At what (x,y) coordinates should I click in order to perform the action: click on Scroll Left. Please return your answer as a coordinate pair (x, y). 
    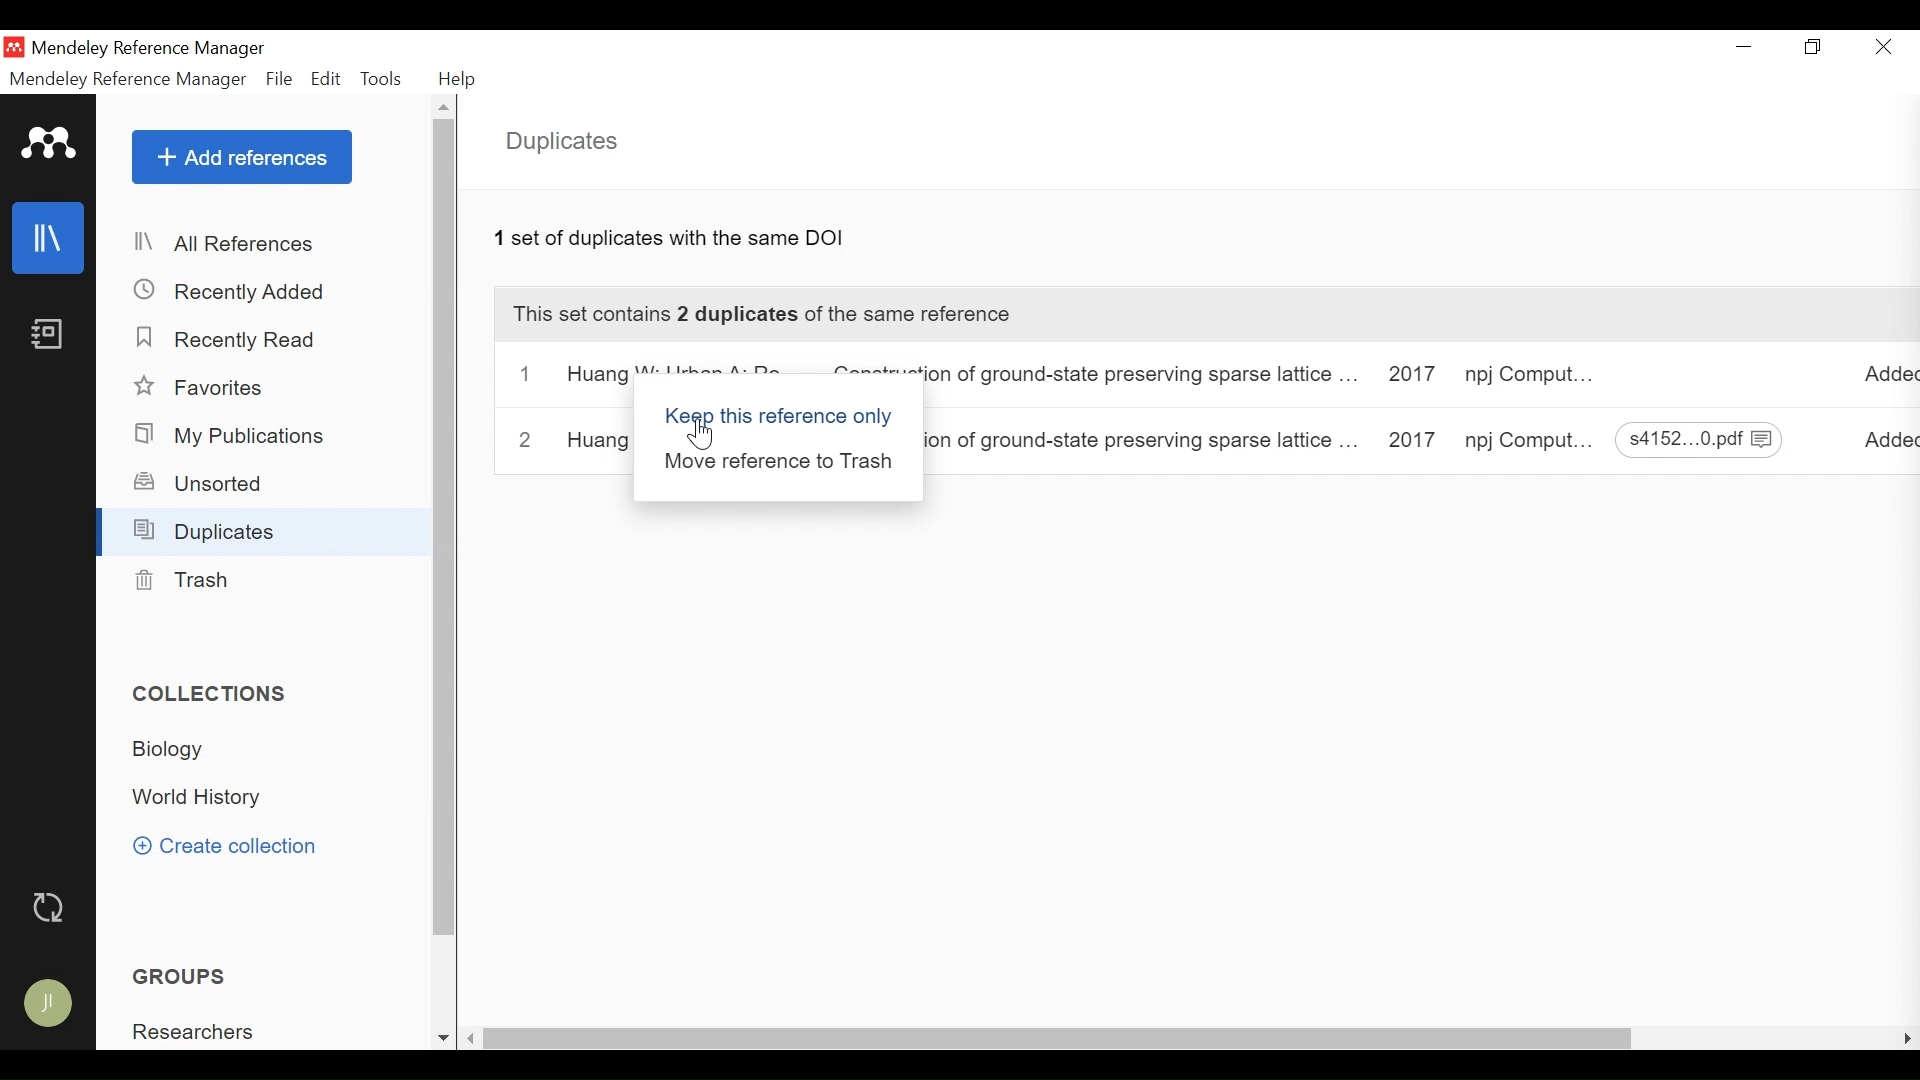
    Looking at the image, I should click on (470, 1041).